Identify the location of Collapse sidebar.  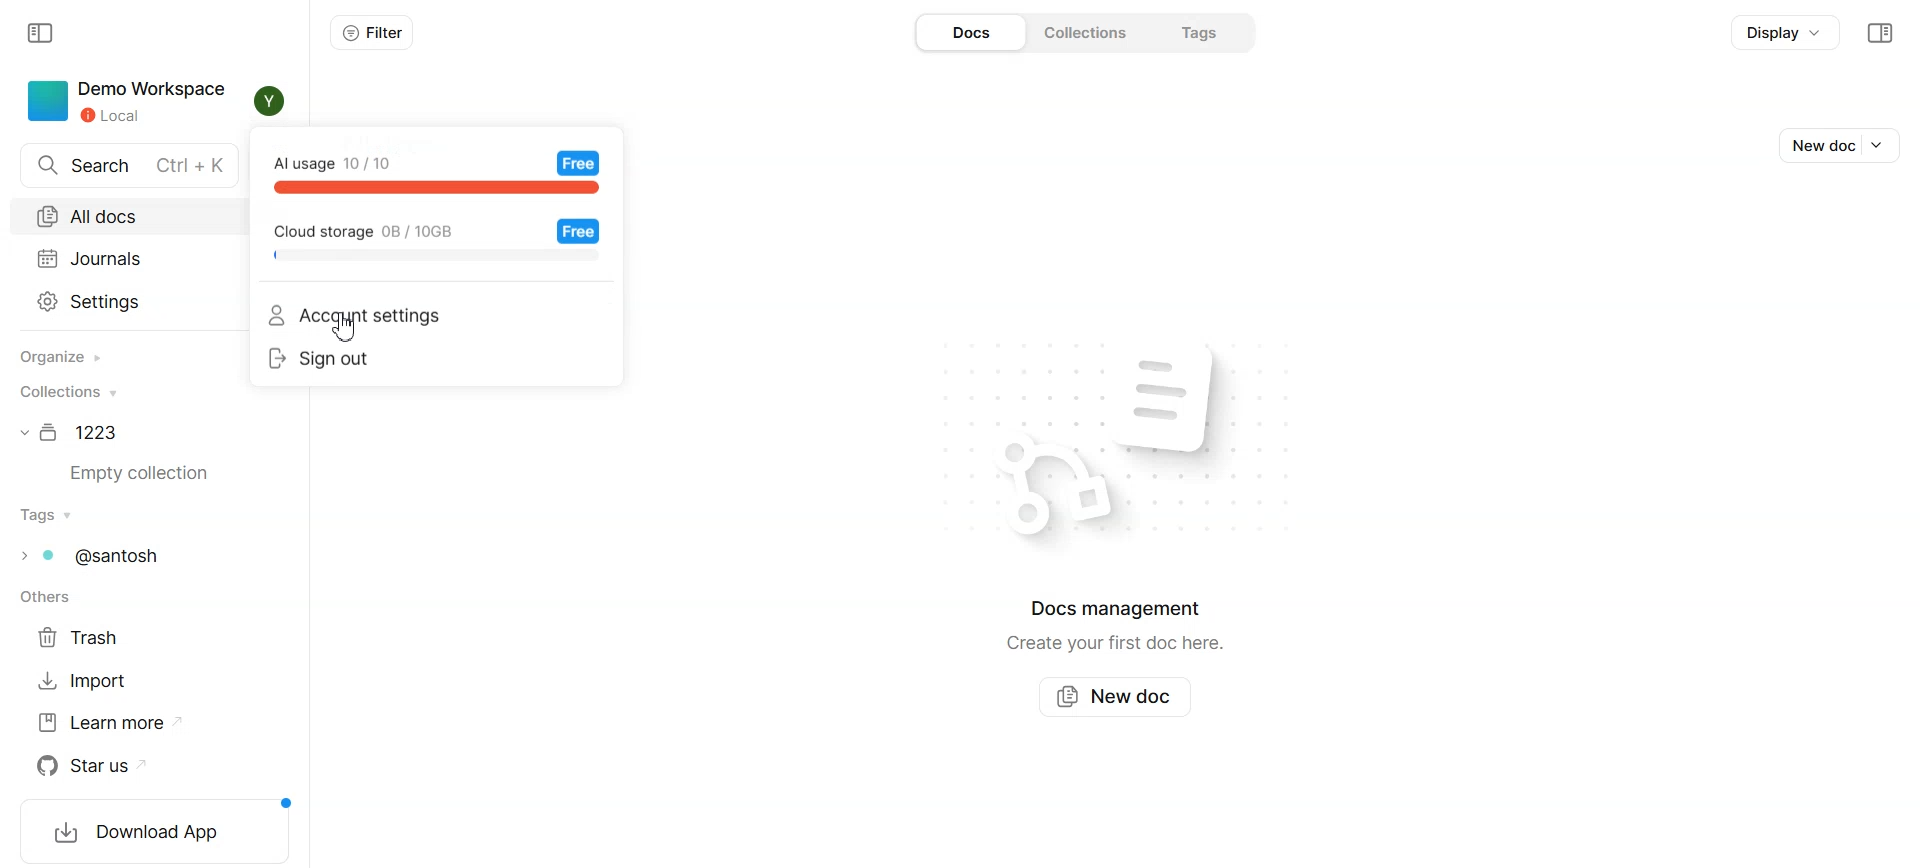
(1880, 33).